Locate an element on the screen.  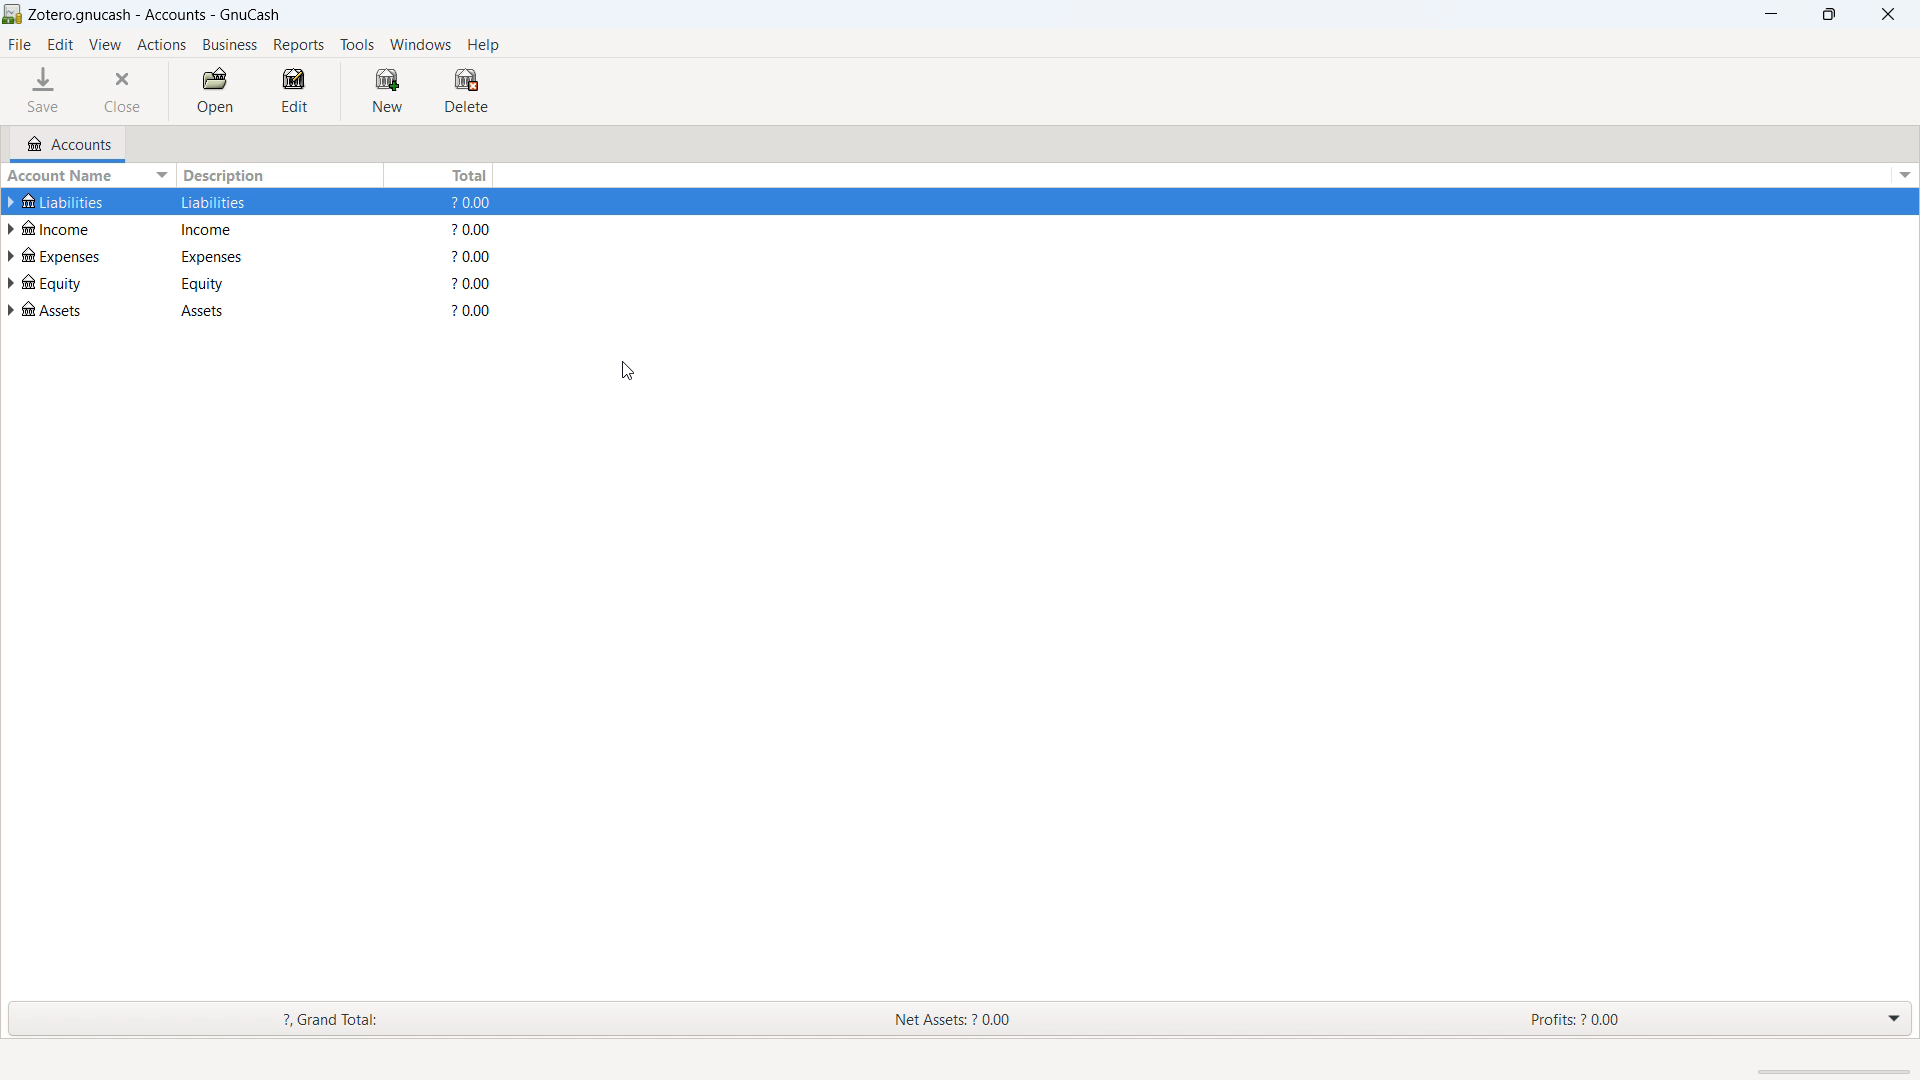
tools is located at coordinates (357, 45).